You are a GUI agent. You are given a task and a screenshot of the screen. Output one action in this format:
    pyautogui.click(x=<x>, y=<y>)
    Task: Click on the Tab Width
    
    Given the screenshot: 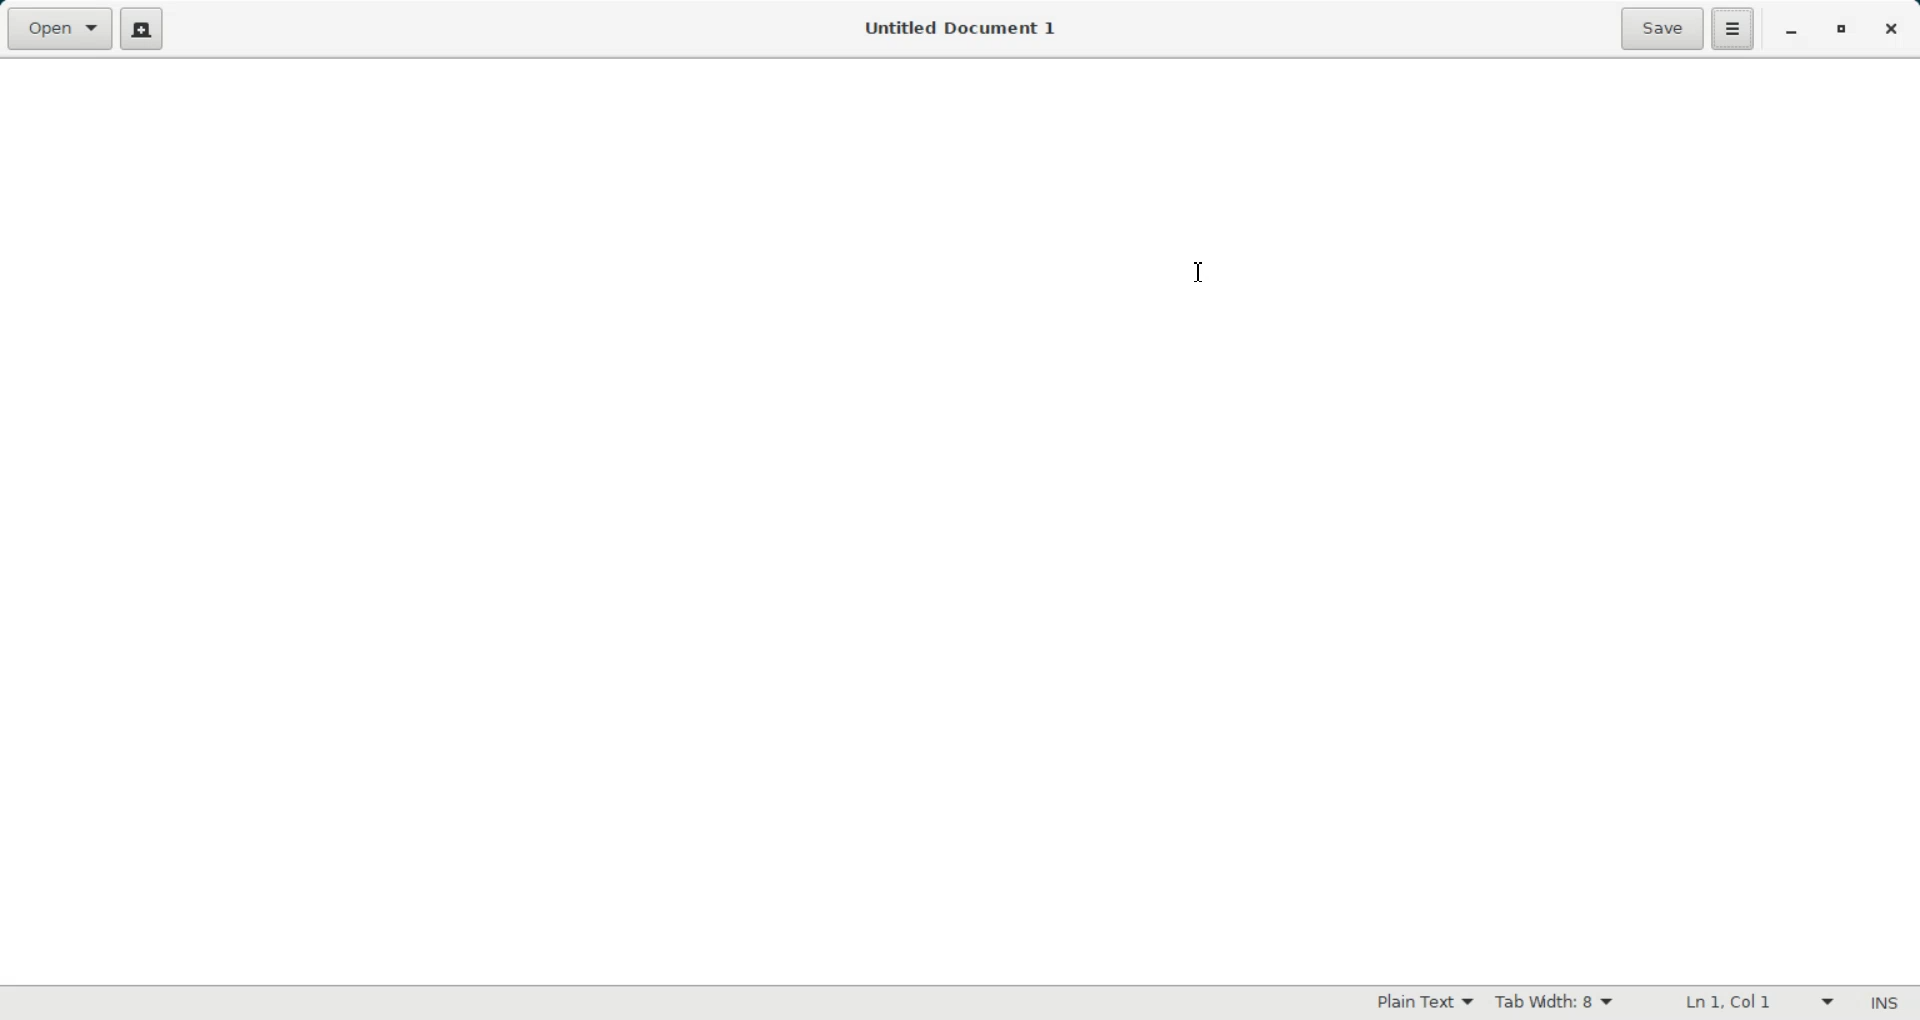 What is the action you would take?
    pyautogui.click(x=1554, y=1003)
    